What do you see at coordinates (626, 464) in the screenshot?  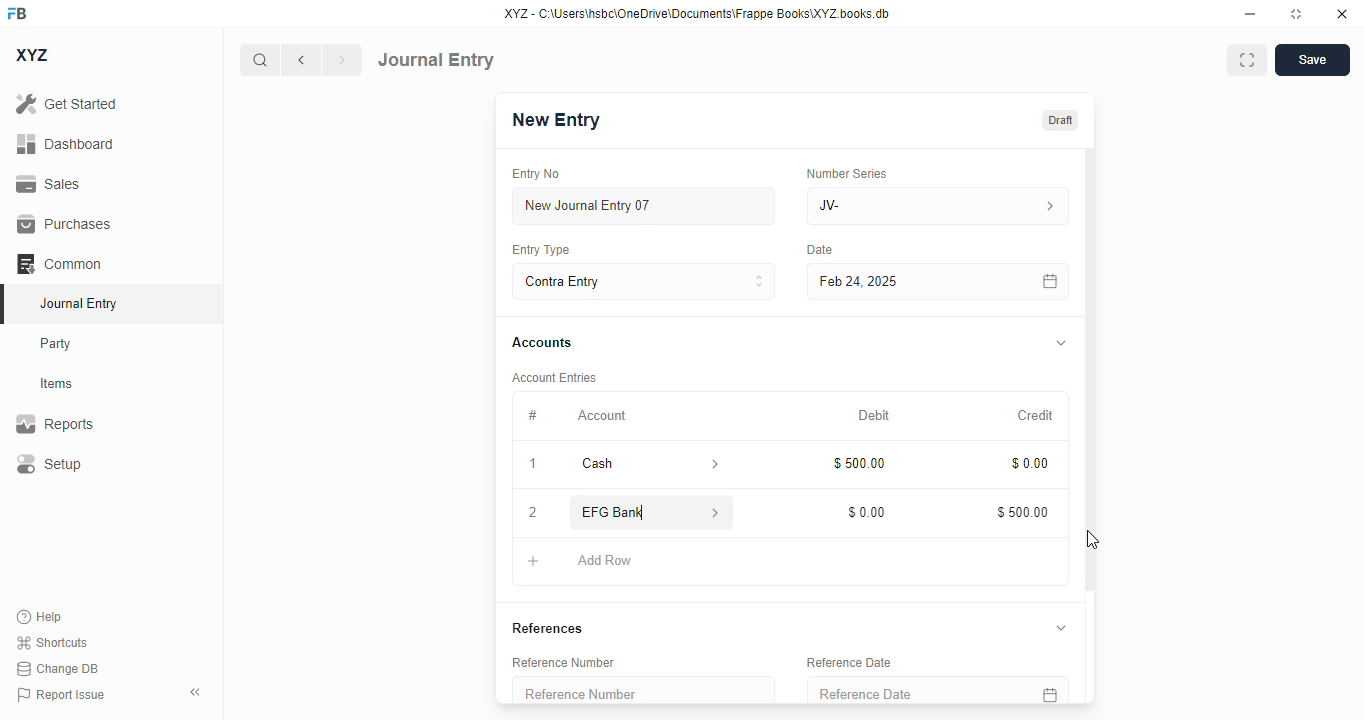 I see `cash ` at bounding box center [626, 464].